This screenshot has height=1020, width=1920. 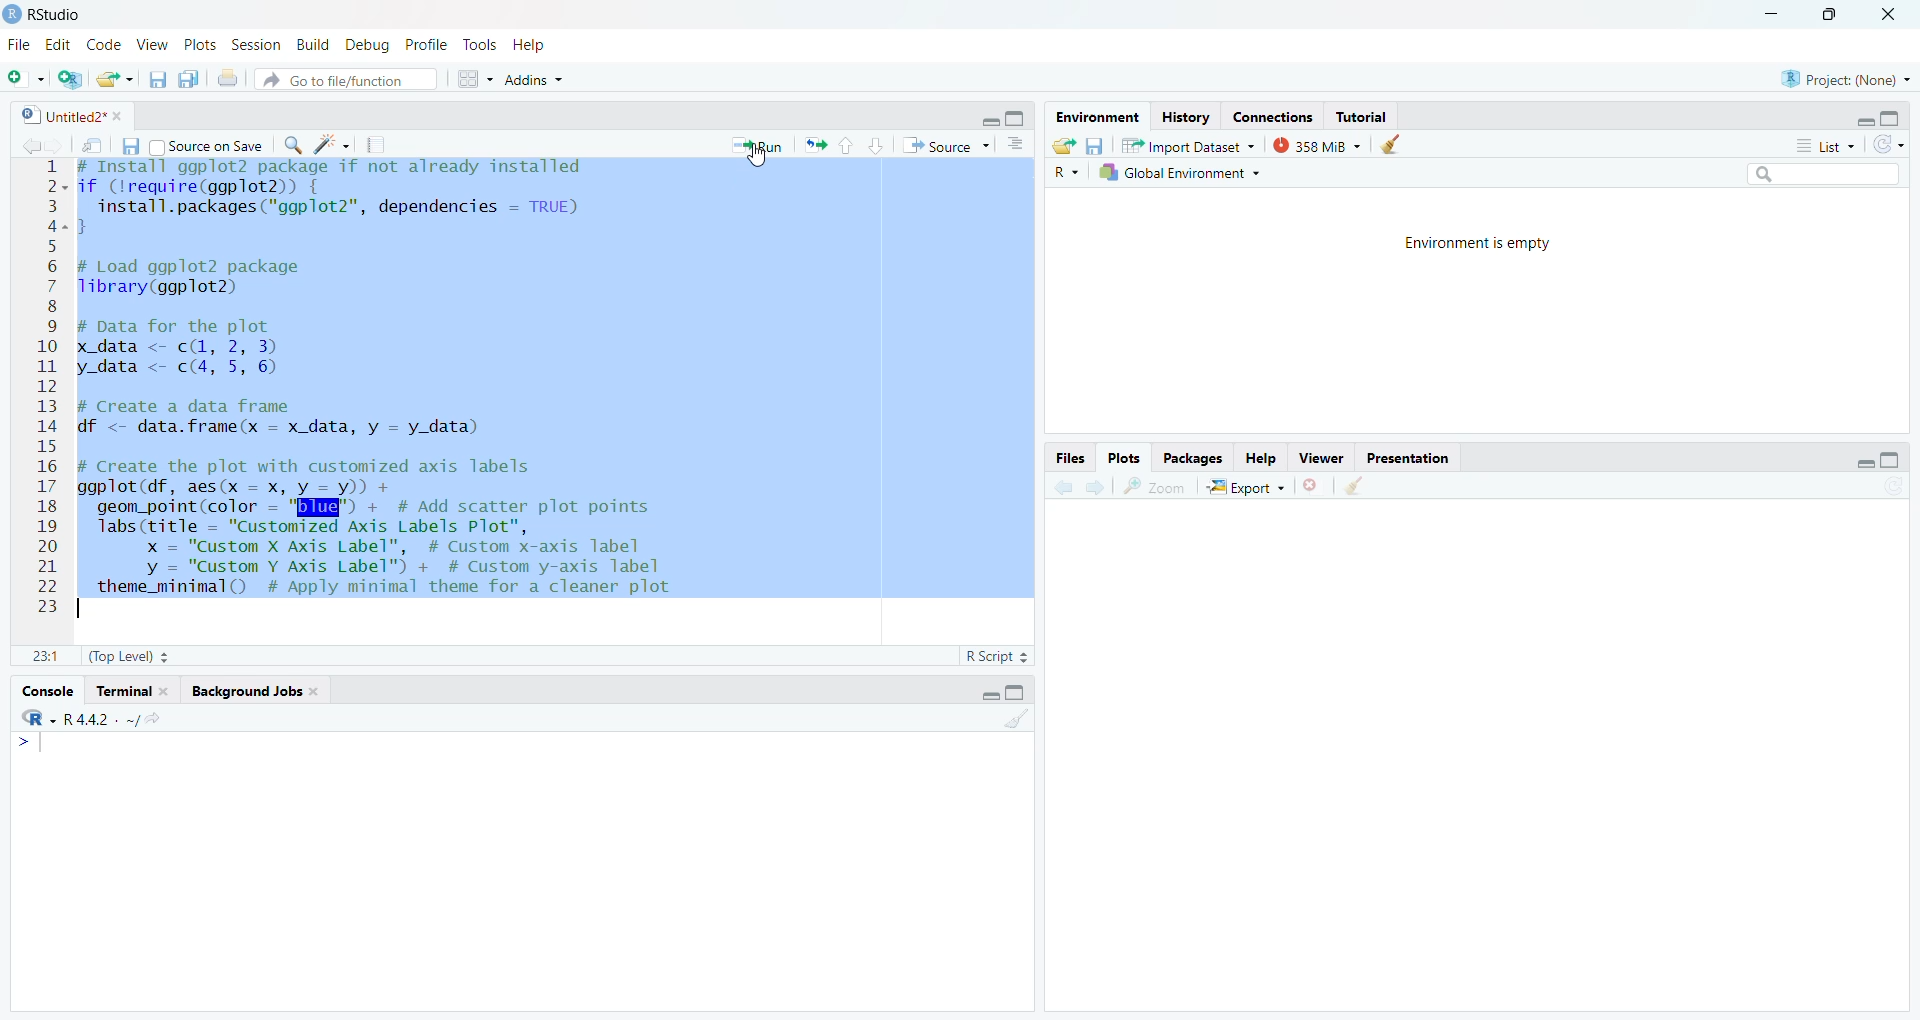 What do you see at coordinates (1064, 171) in the screenshot?
I see `R~` at bounding box center [1064, 171].